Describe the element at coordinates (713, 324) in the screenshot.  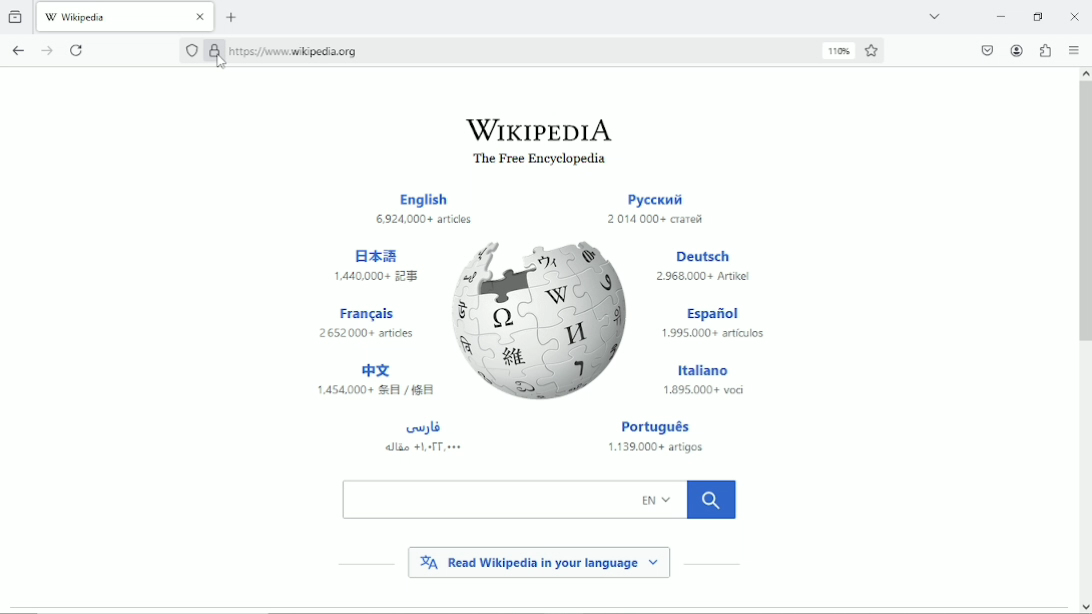
I see `Espaiiol1.995000+ articulos` at that location.